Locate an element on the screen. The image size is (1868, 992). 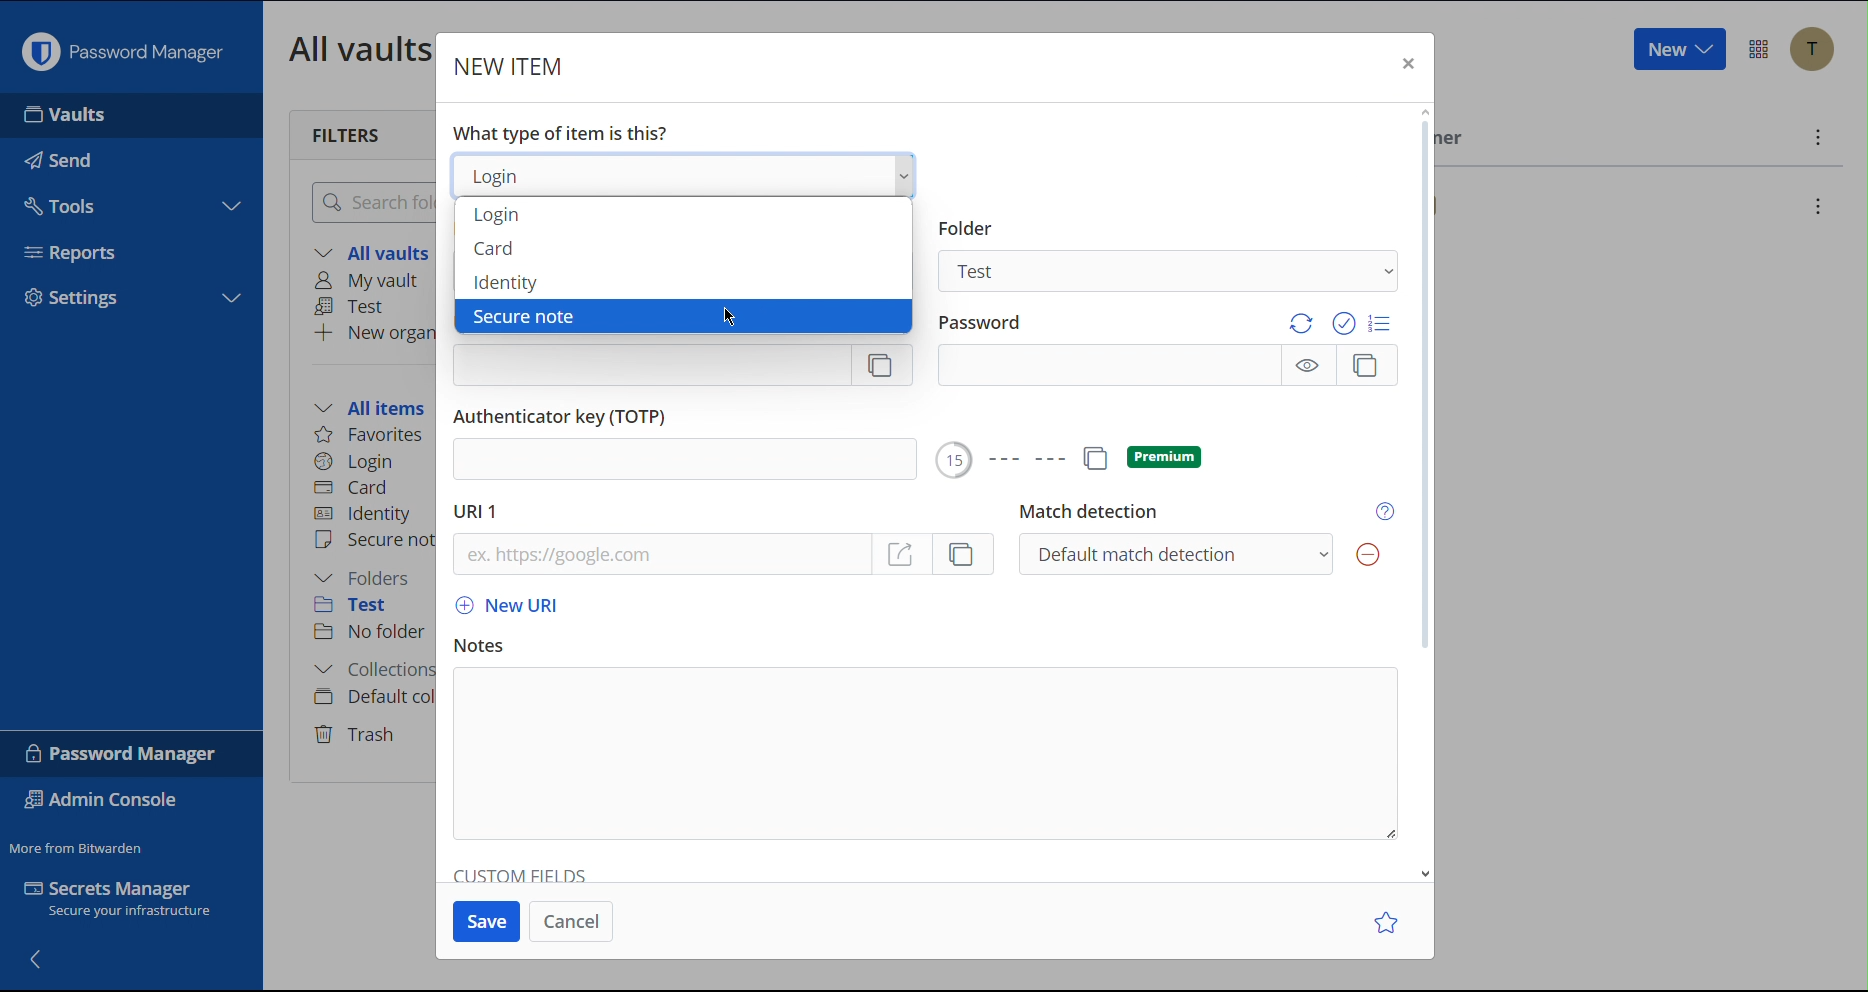
More is located at coordinates (1815, 137).